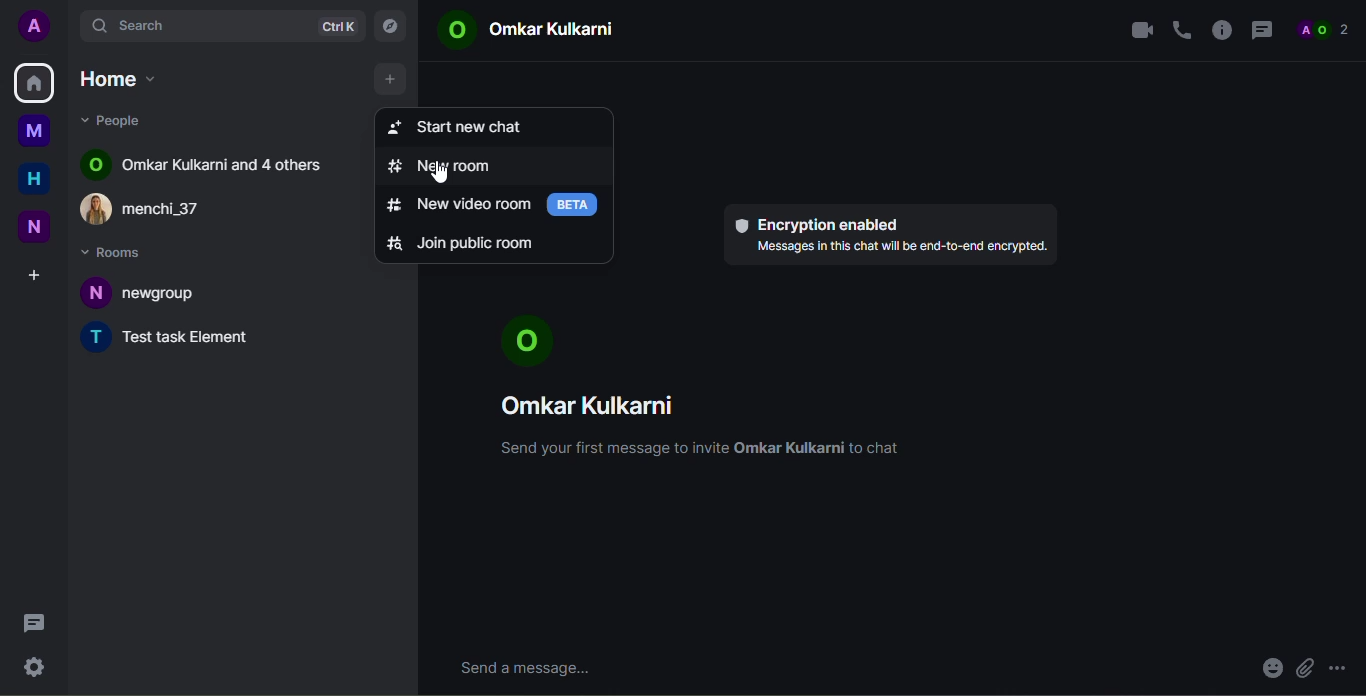 This screenshot has height=696, width=1366. What do you see at coordinates (462, 243) in the screenshot?
I see `join public room` at bounding box center [462, 243].